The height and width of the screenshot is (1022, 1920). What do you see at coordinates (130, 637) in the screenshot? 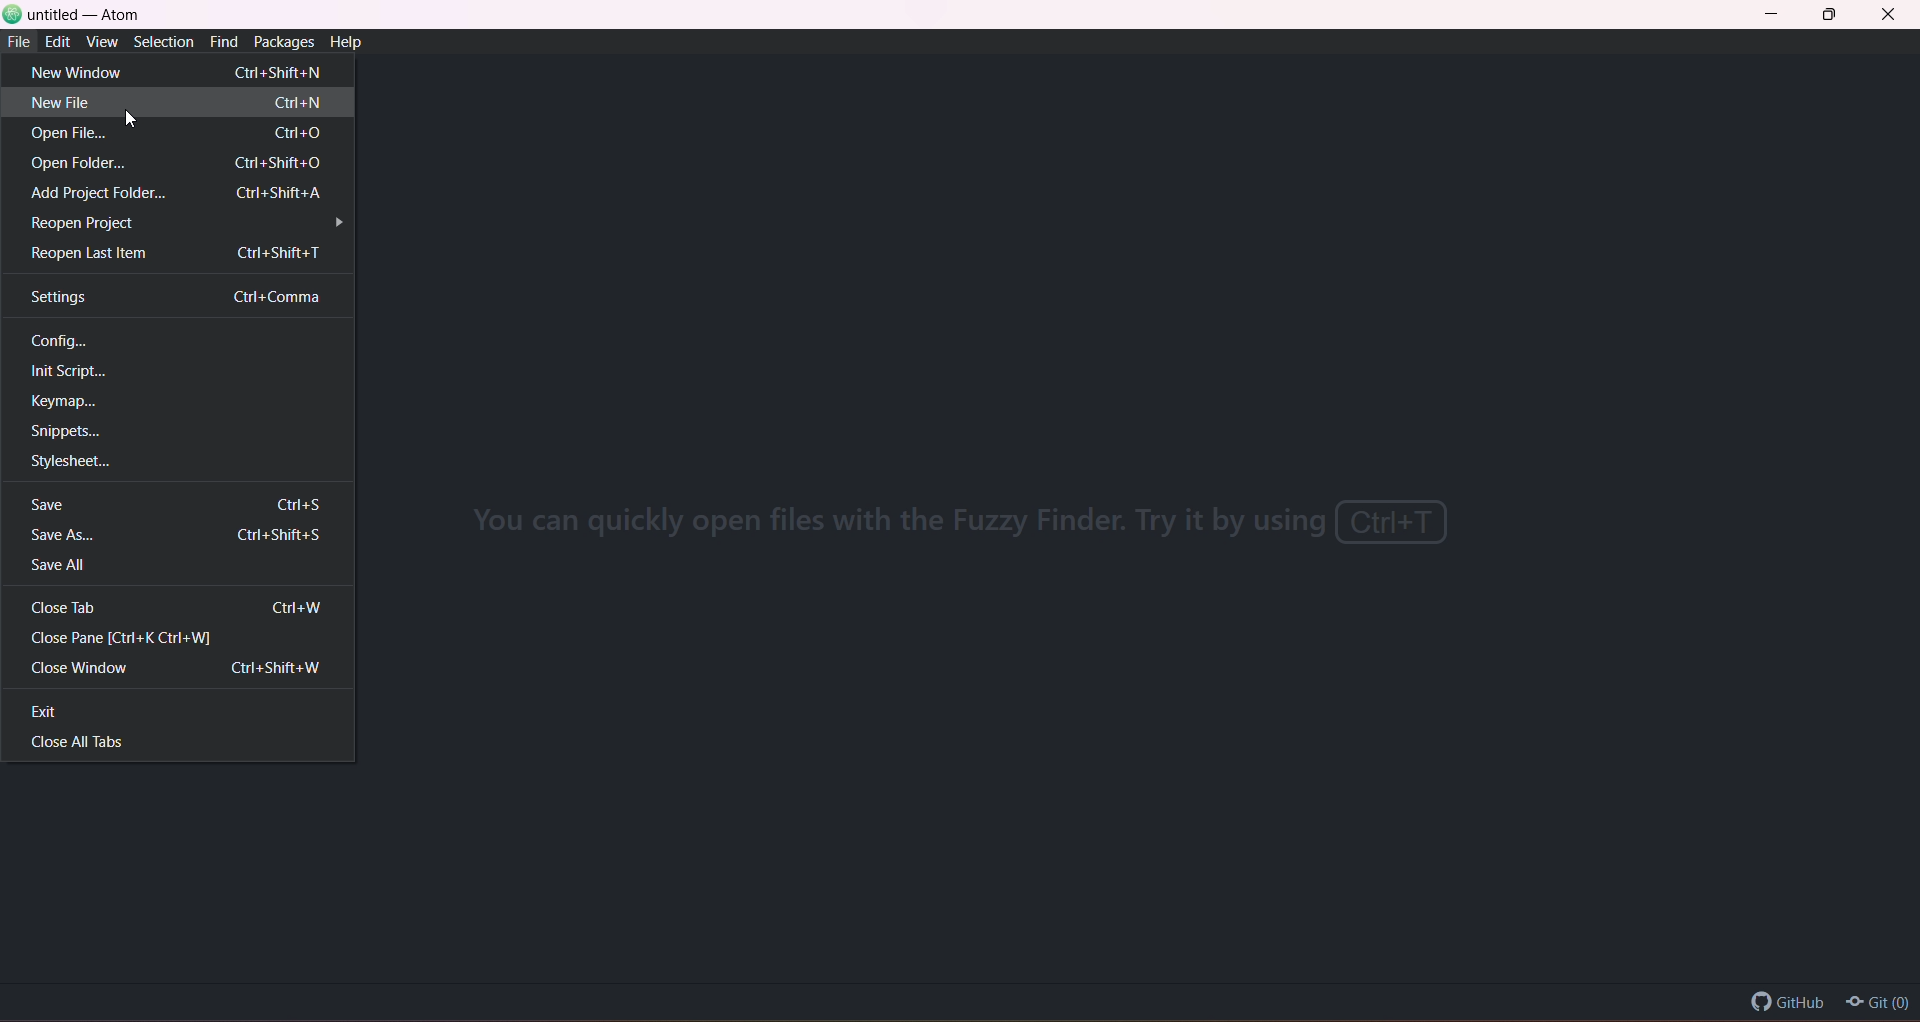
I see `Close Pane [Ctrl+K Ctrl+W]` at bounding box center [130, 637].